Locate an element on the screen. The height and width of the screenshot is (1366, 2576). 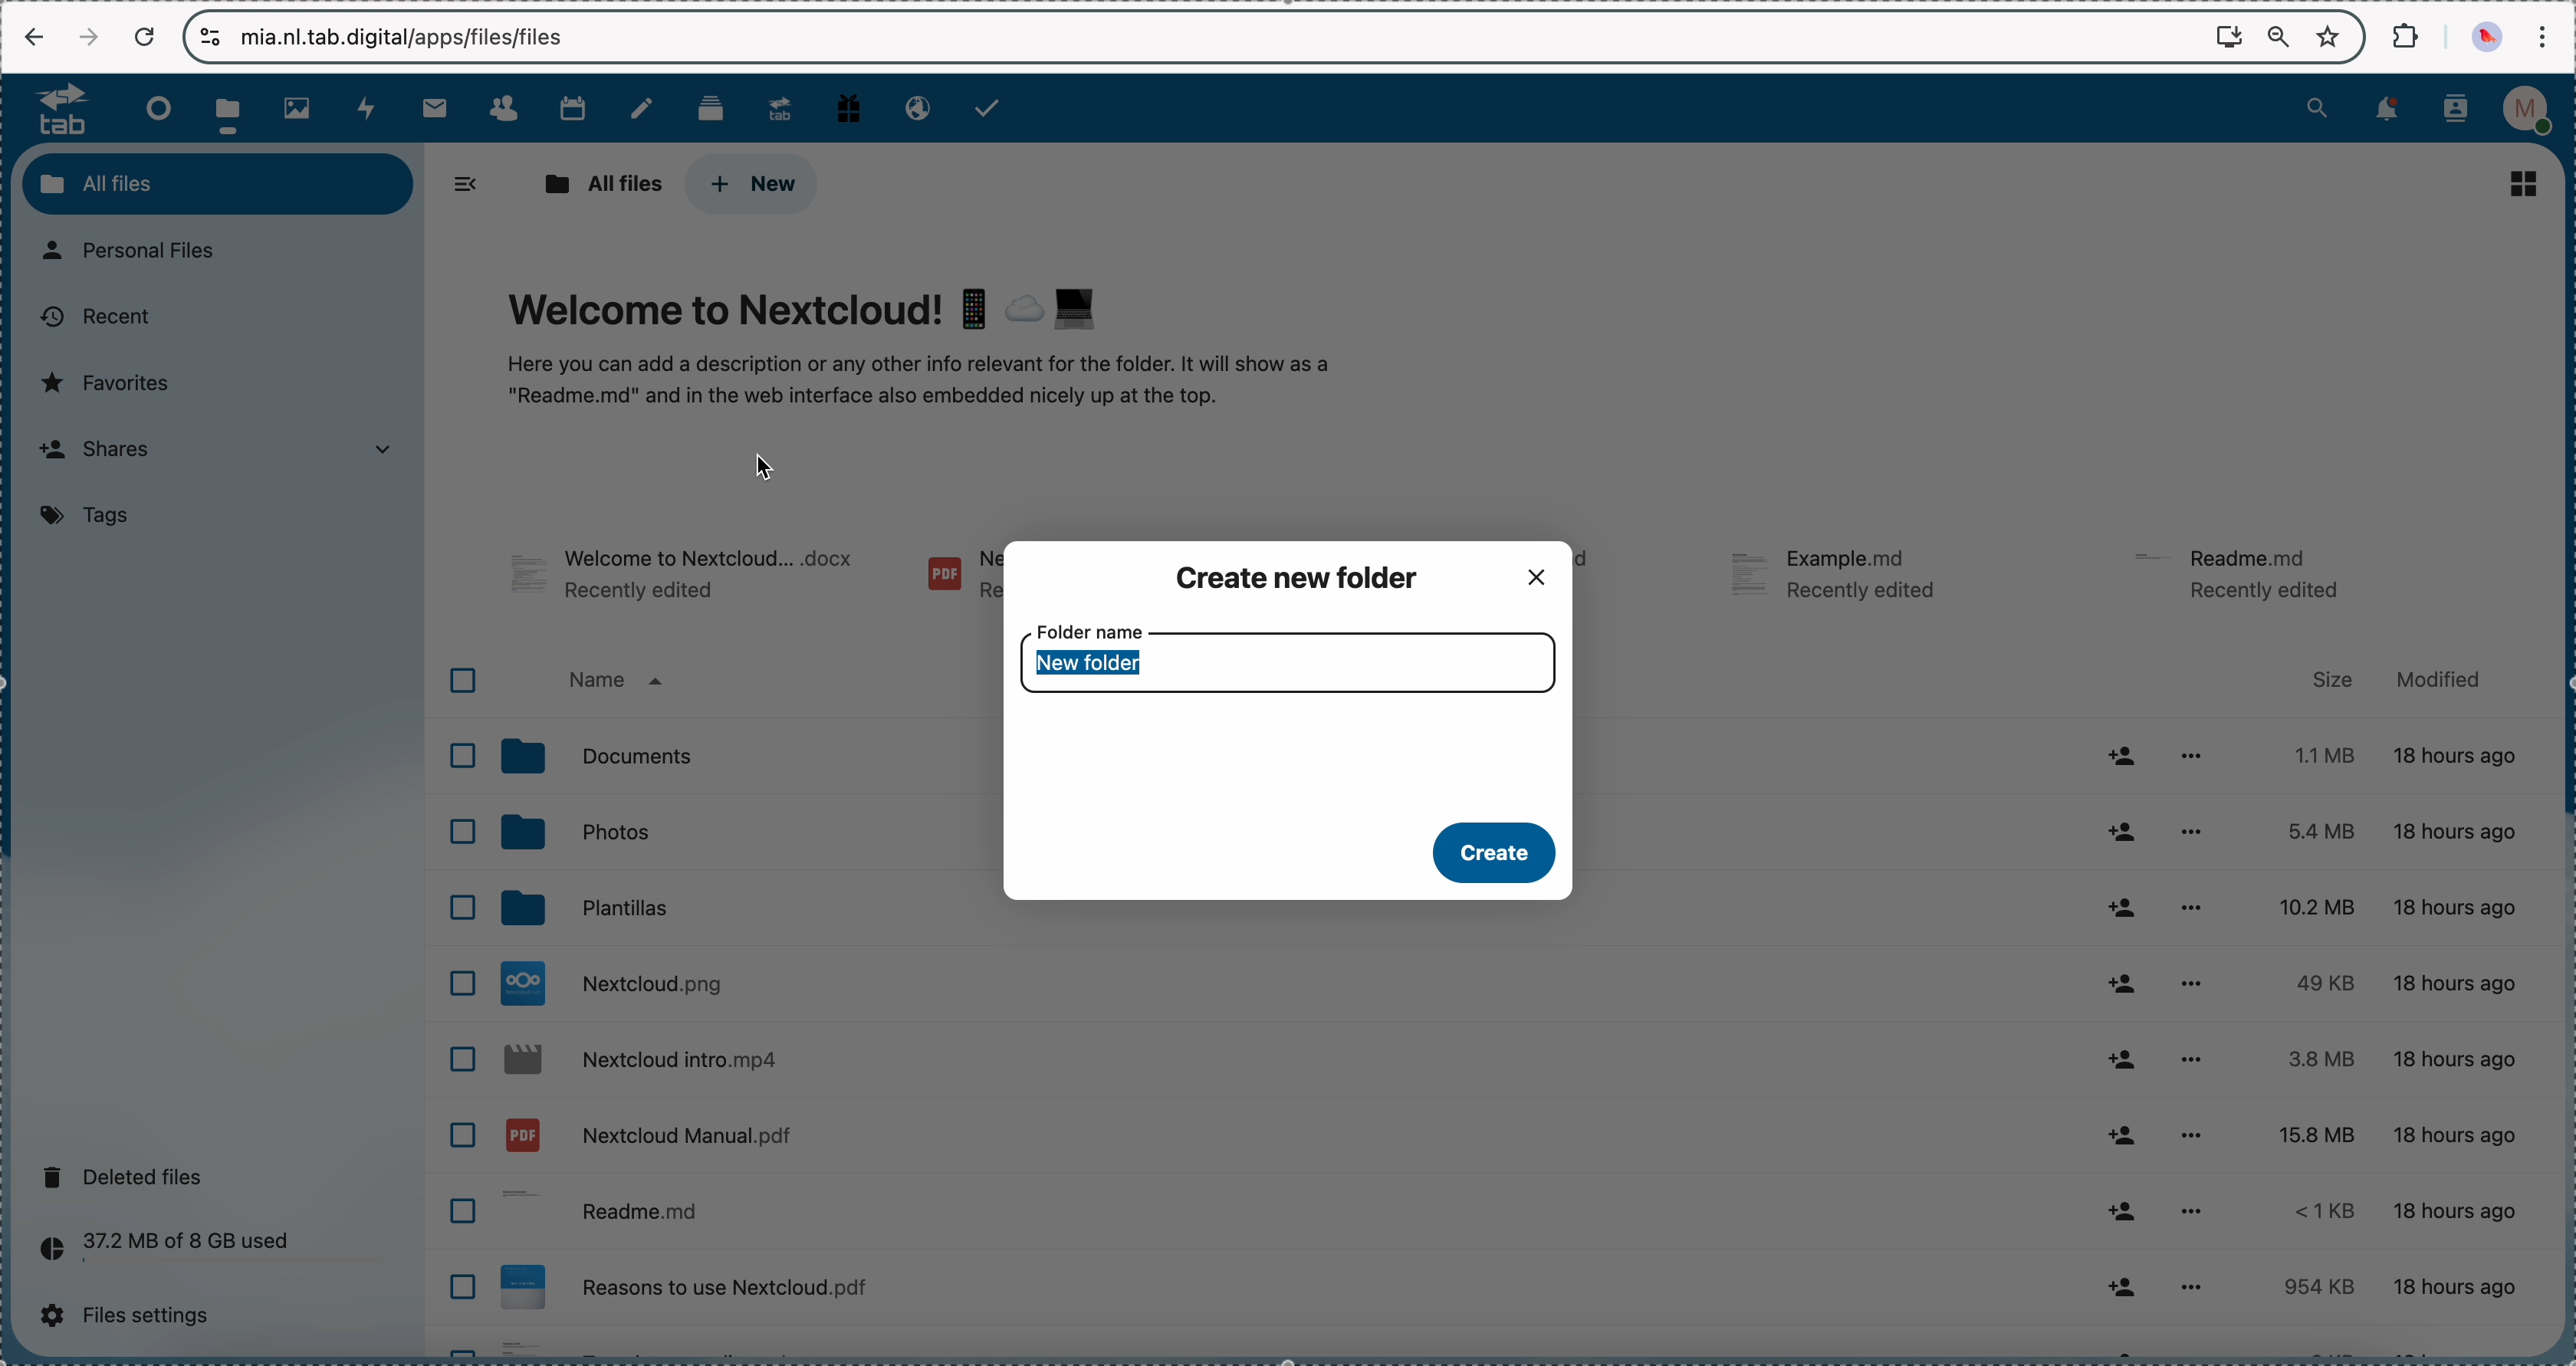
file is located at coordinates (1844, 579).